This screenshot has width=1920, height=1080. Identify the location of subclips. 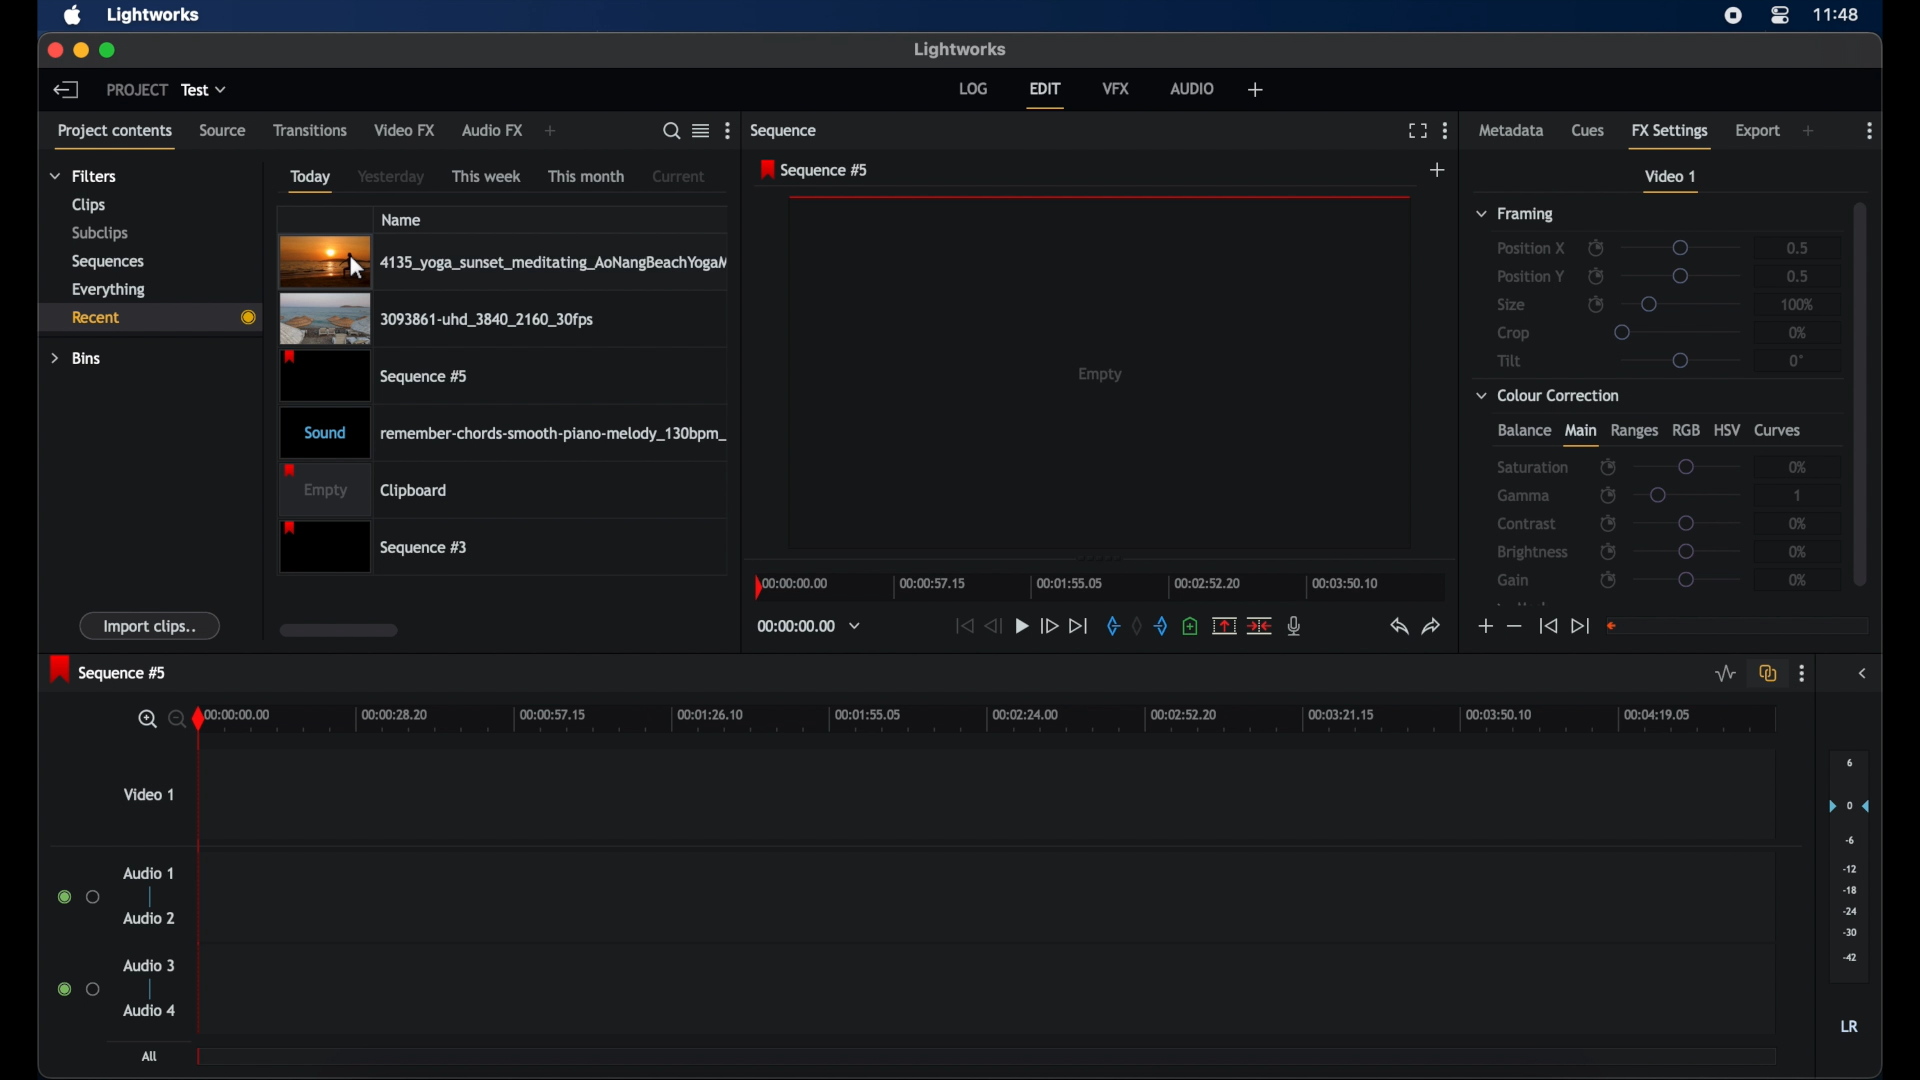
(98, 235).